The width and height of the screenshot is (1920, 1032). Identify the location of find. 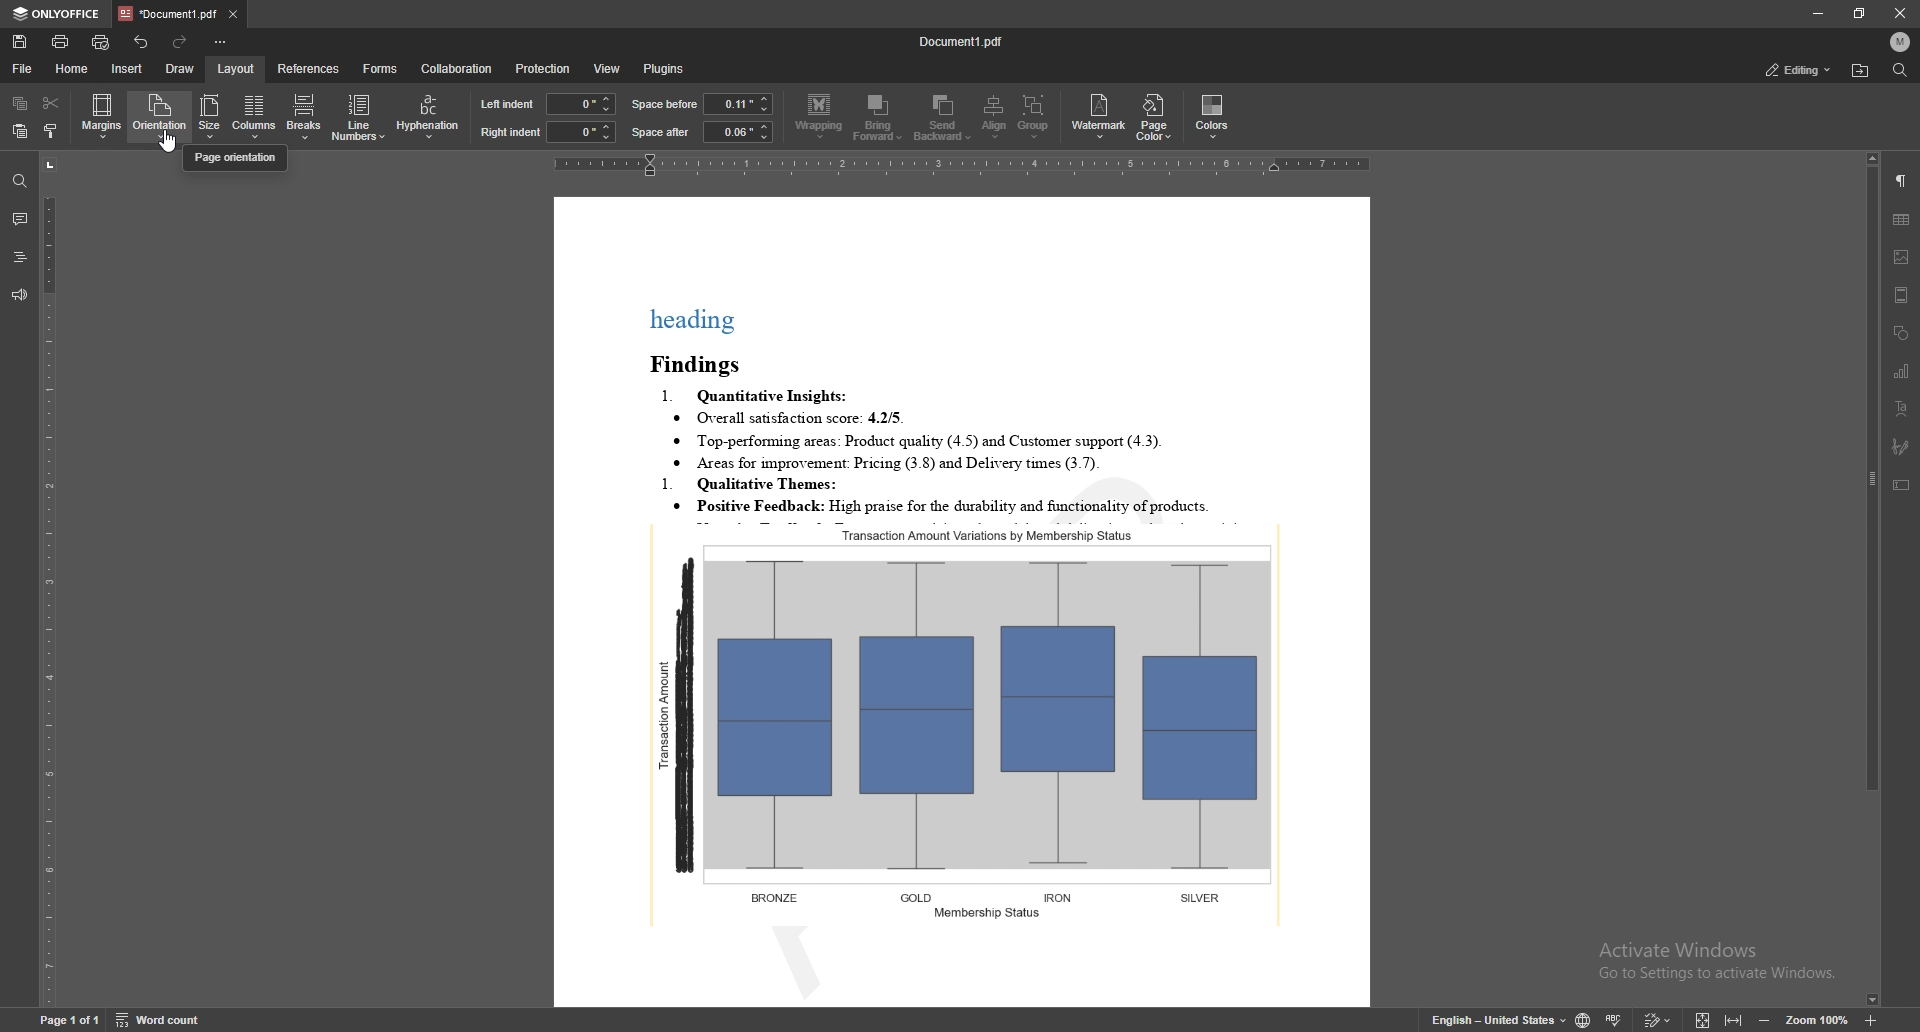
(1901, 70).